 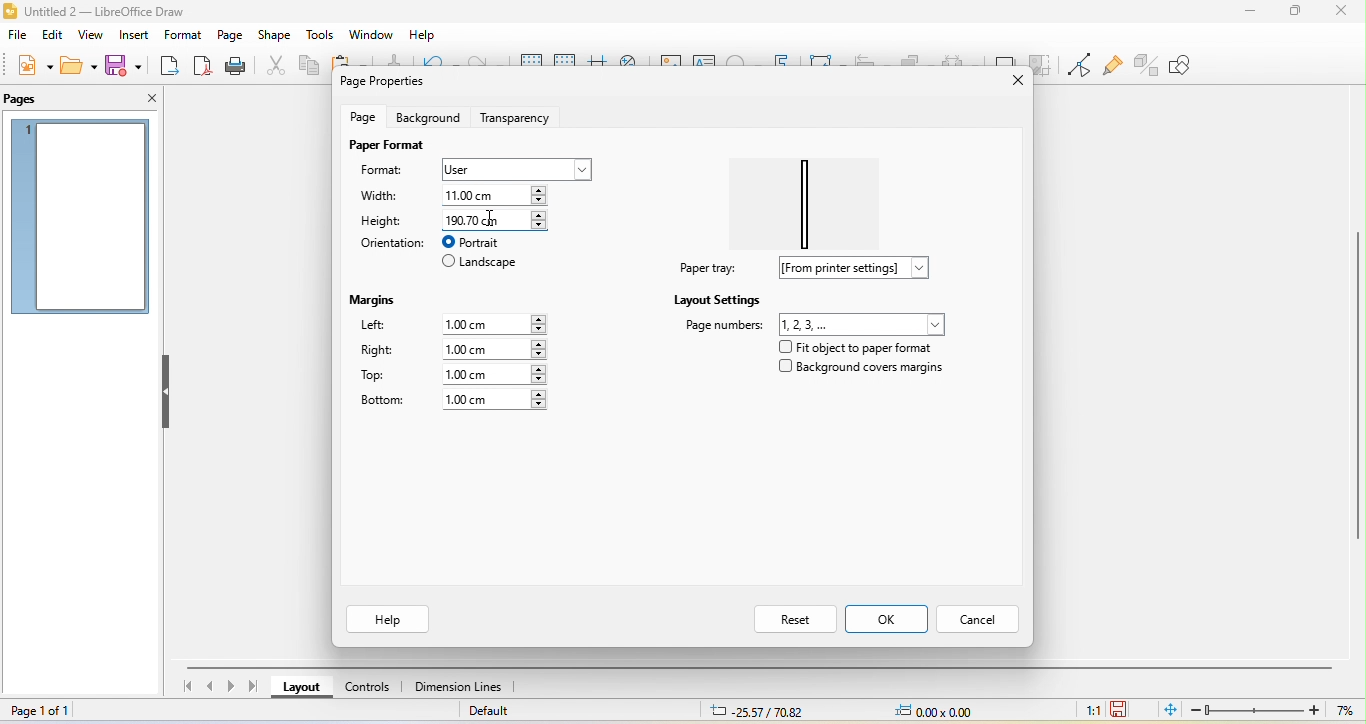 What do you see at coordinates (257, 686) in the screenshot?
I see `last page` at bounding box center [257, 686].